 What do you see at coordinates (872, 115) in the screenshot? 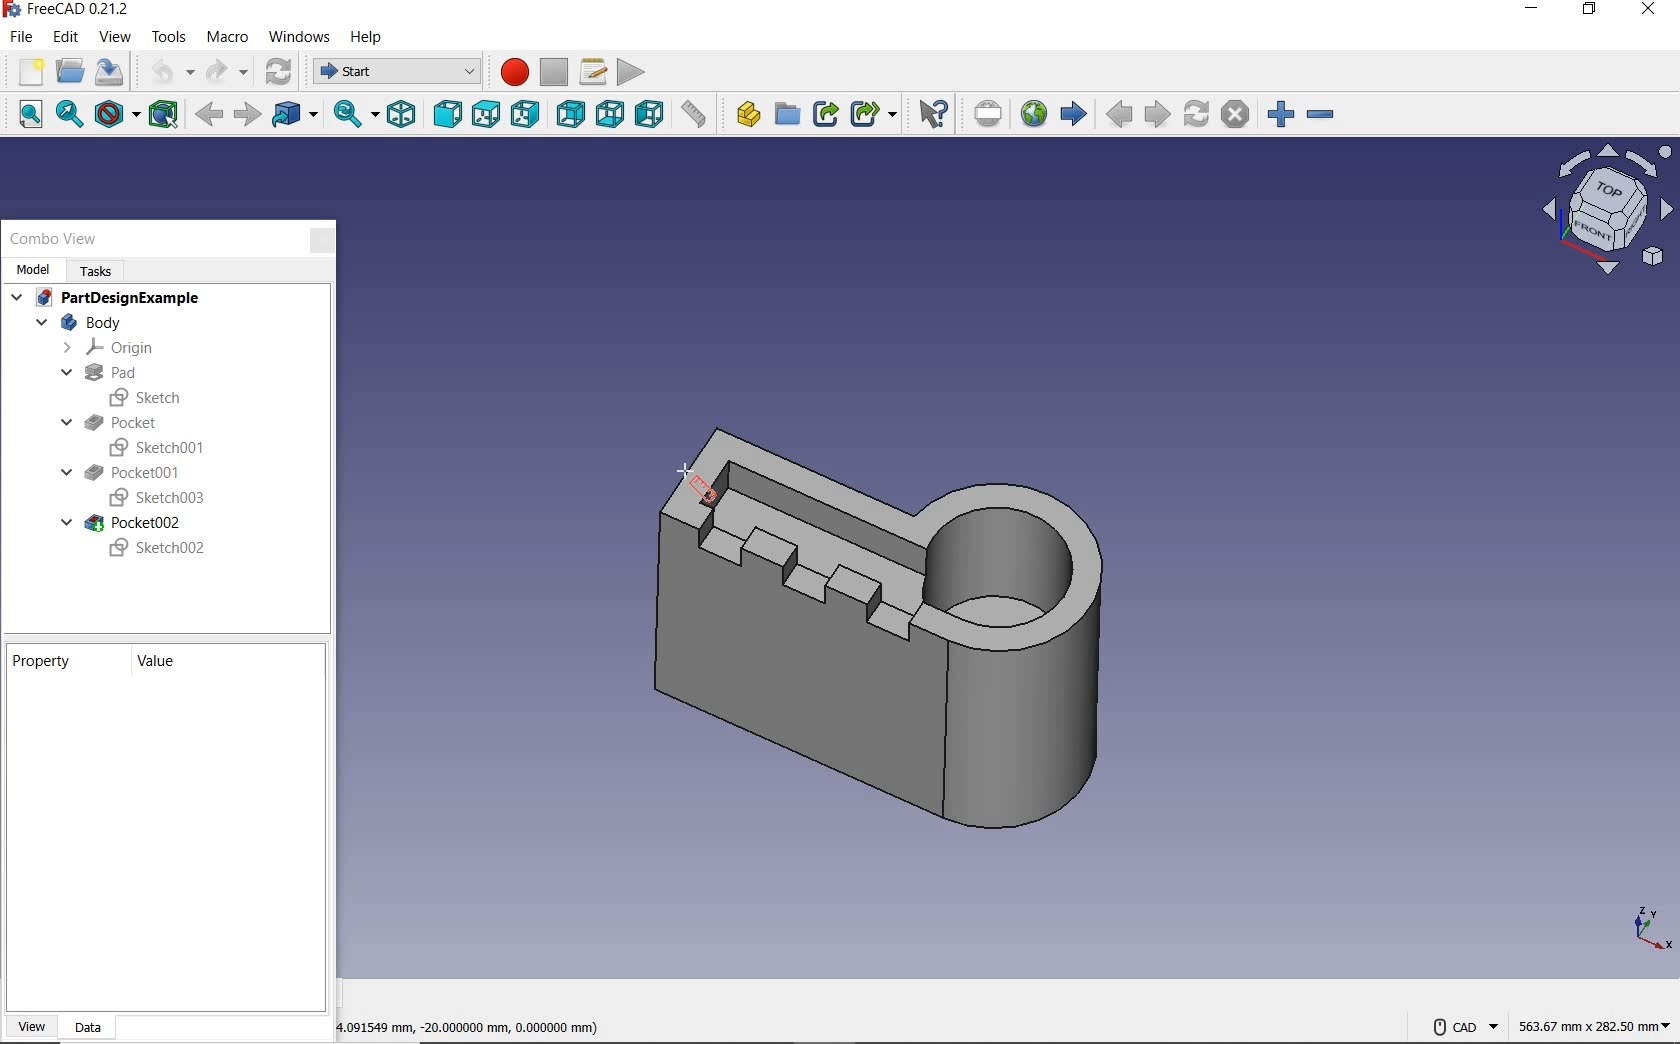
I see `make sub-link` at bounding box center [872, 115].